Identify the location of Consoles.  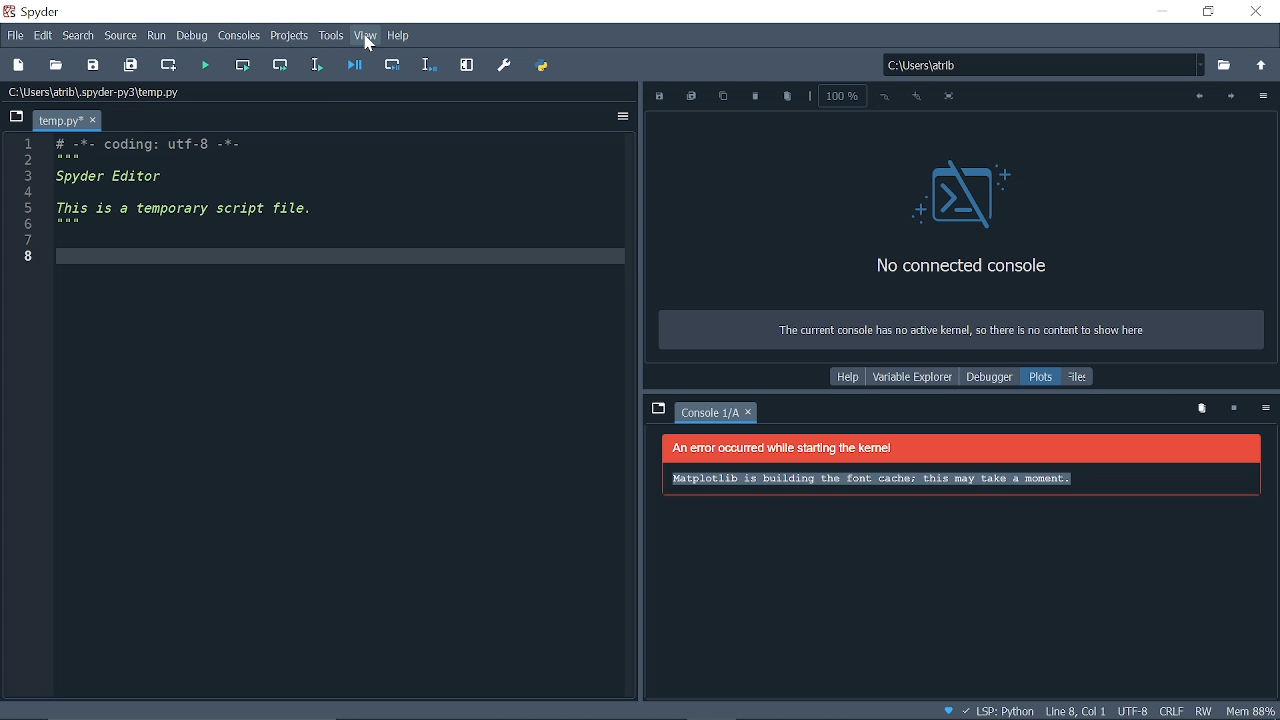
(241, 37).